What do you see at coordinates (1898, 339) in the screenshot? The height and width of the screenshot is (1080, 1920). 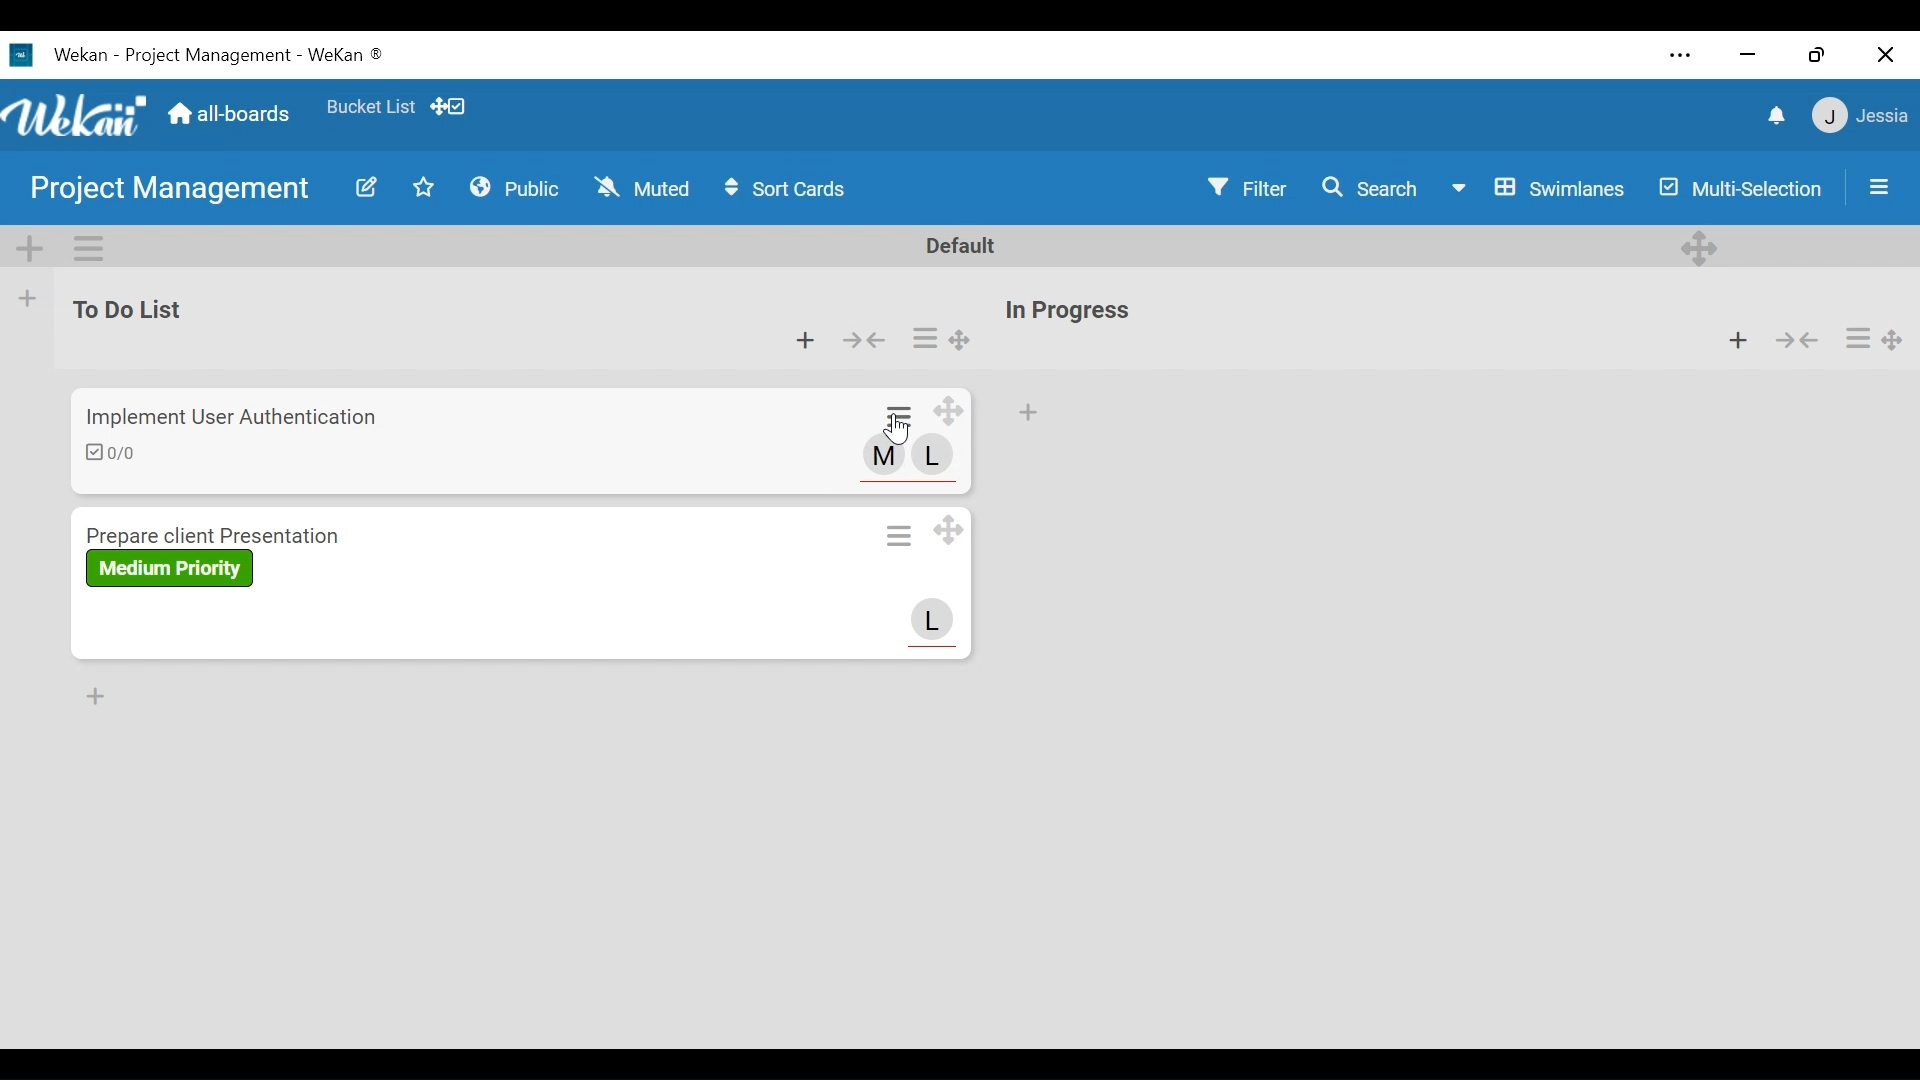 I see `Desktop drag handles` at bounding box center [1898, 339].